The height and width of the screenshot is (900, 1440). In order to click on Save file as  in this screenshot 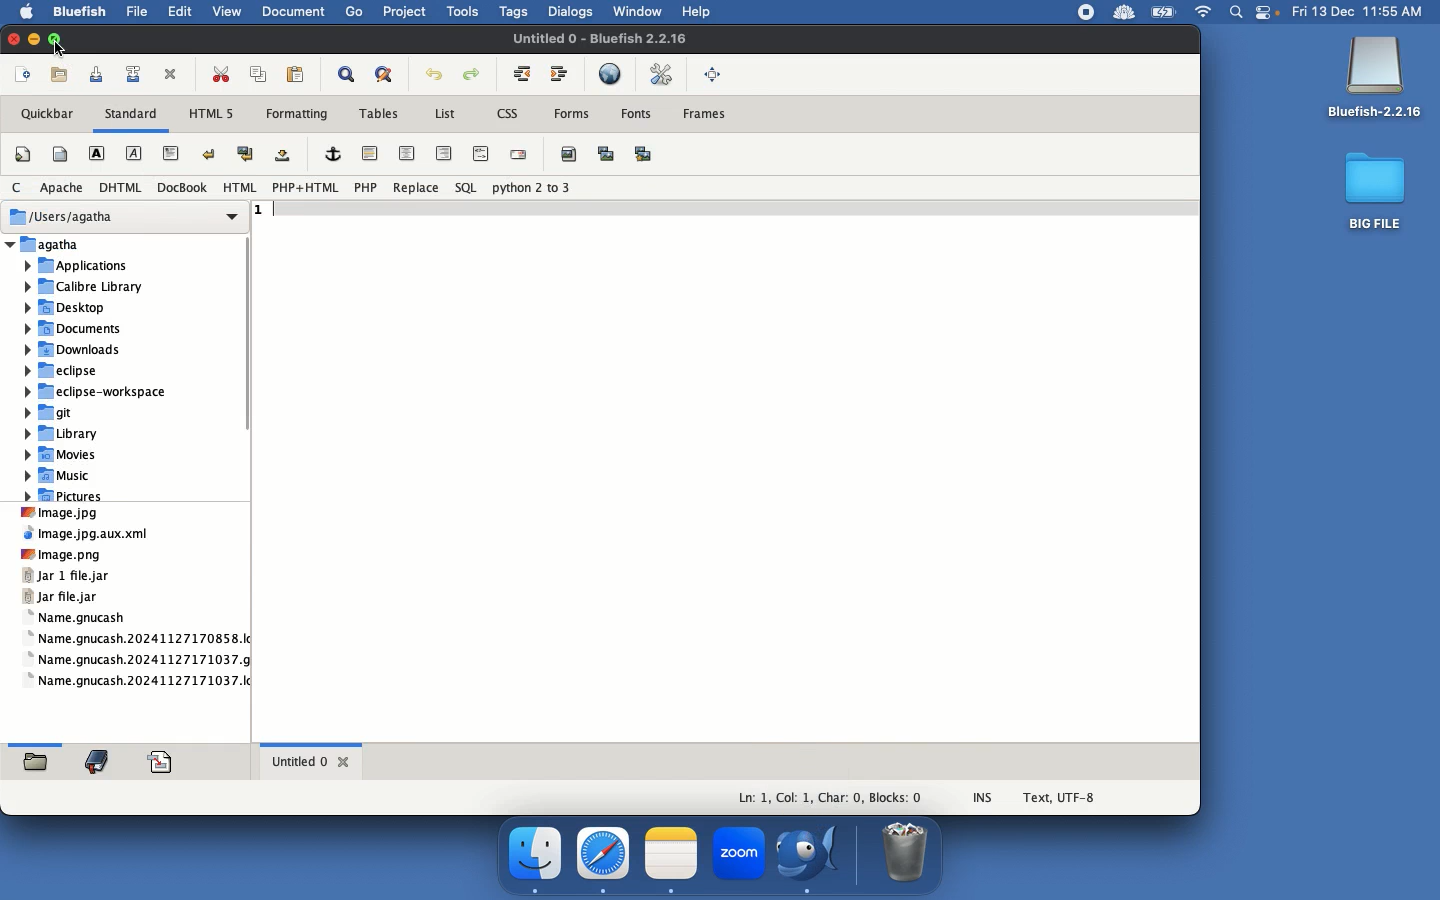, I will do `click(131, 74)`.